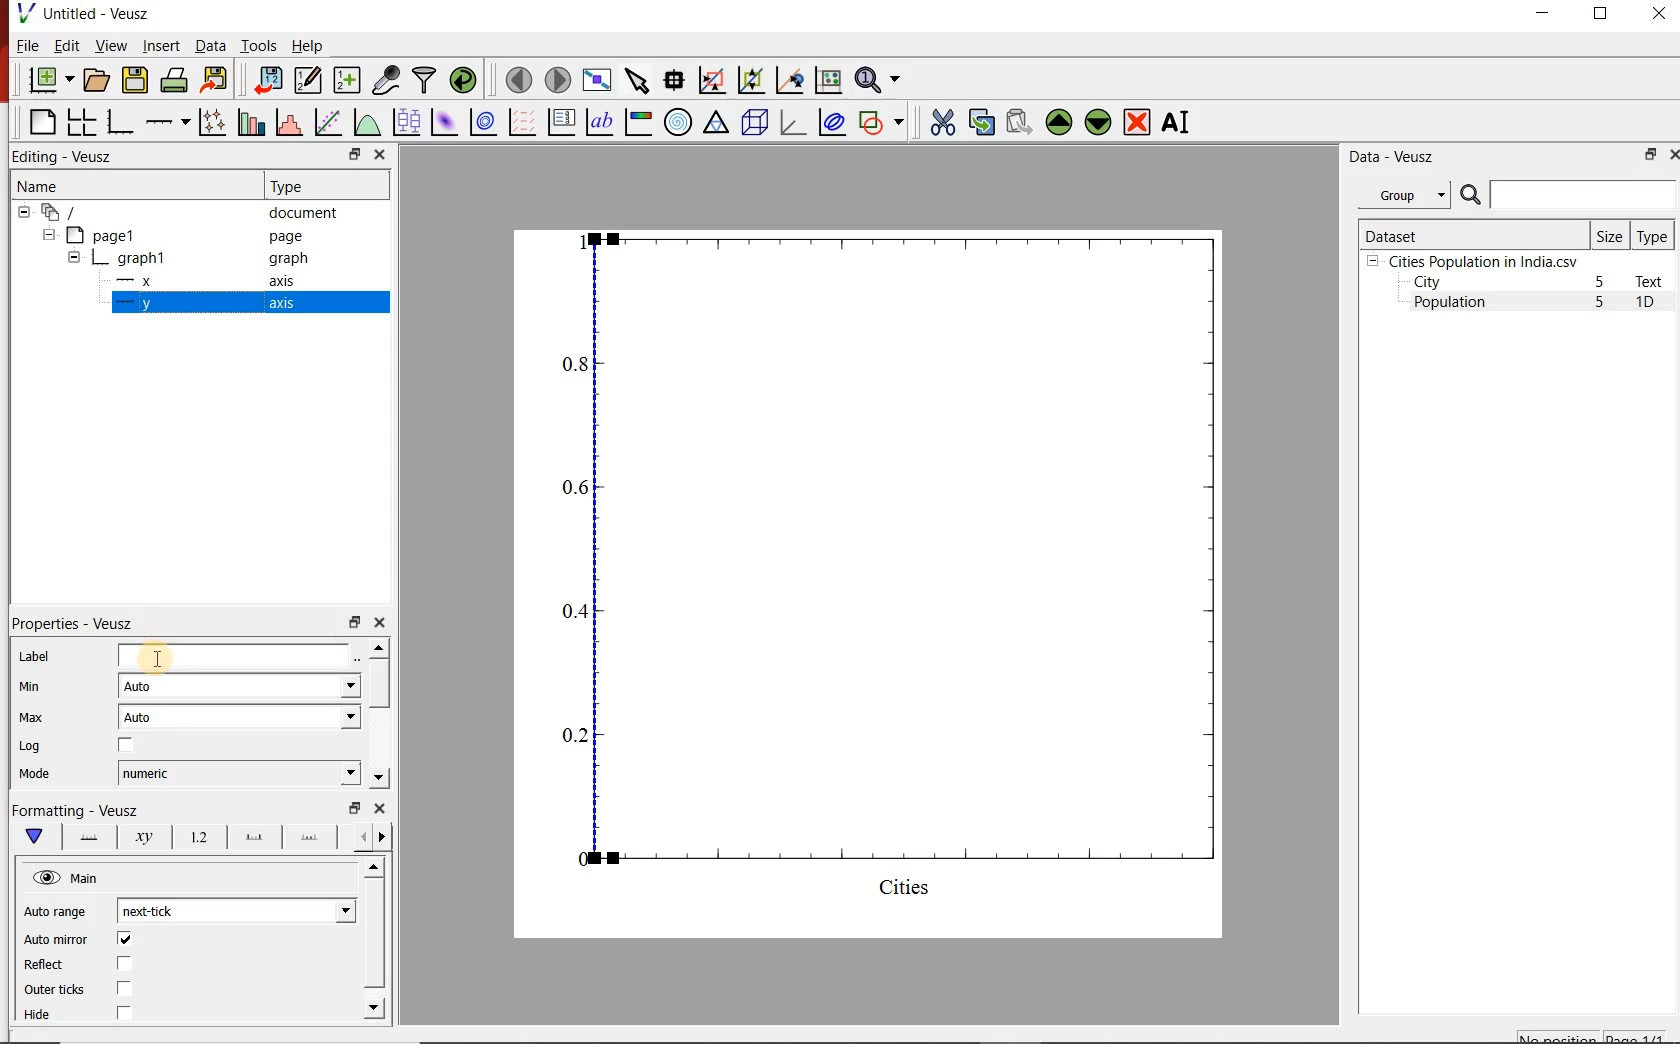 The height and width of the screenshot is (1044, 1680). What do you see at coordinates (376, 940) in the screenshot?
I see `scrollbar` at bounding box center [376, 940].